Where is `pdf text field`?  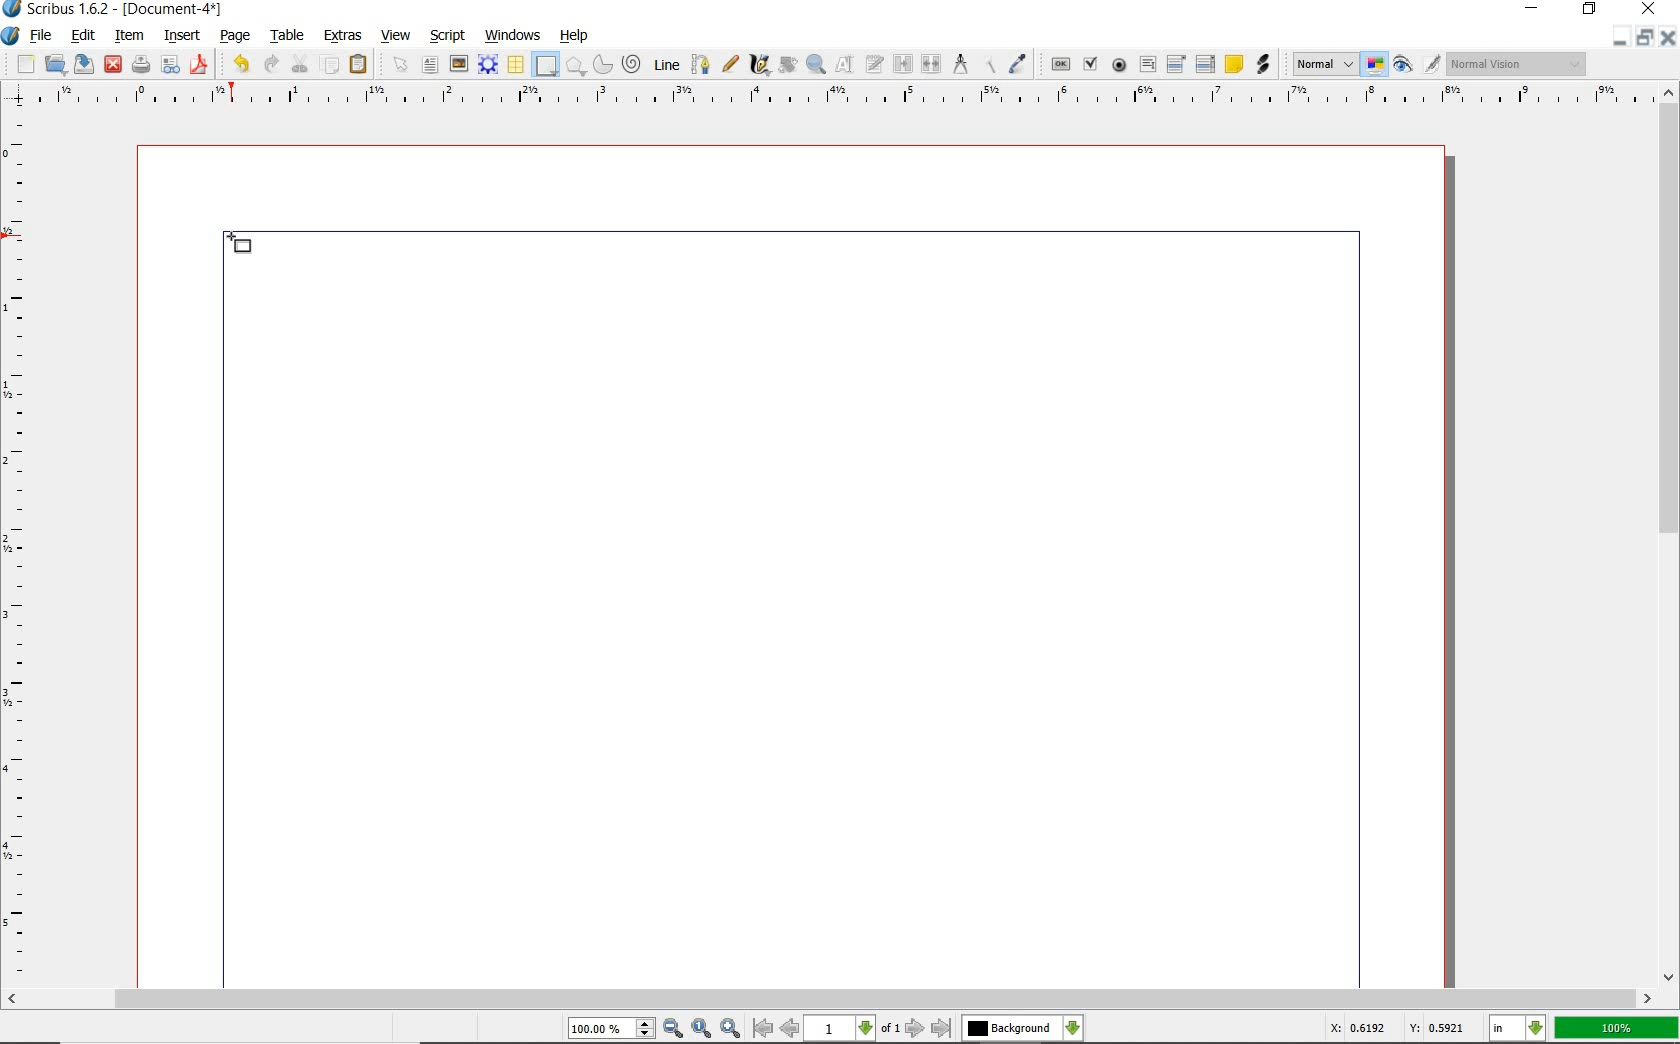 pdf text field is located at coordinates (1147, 64).